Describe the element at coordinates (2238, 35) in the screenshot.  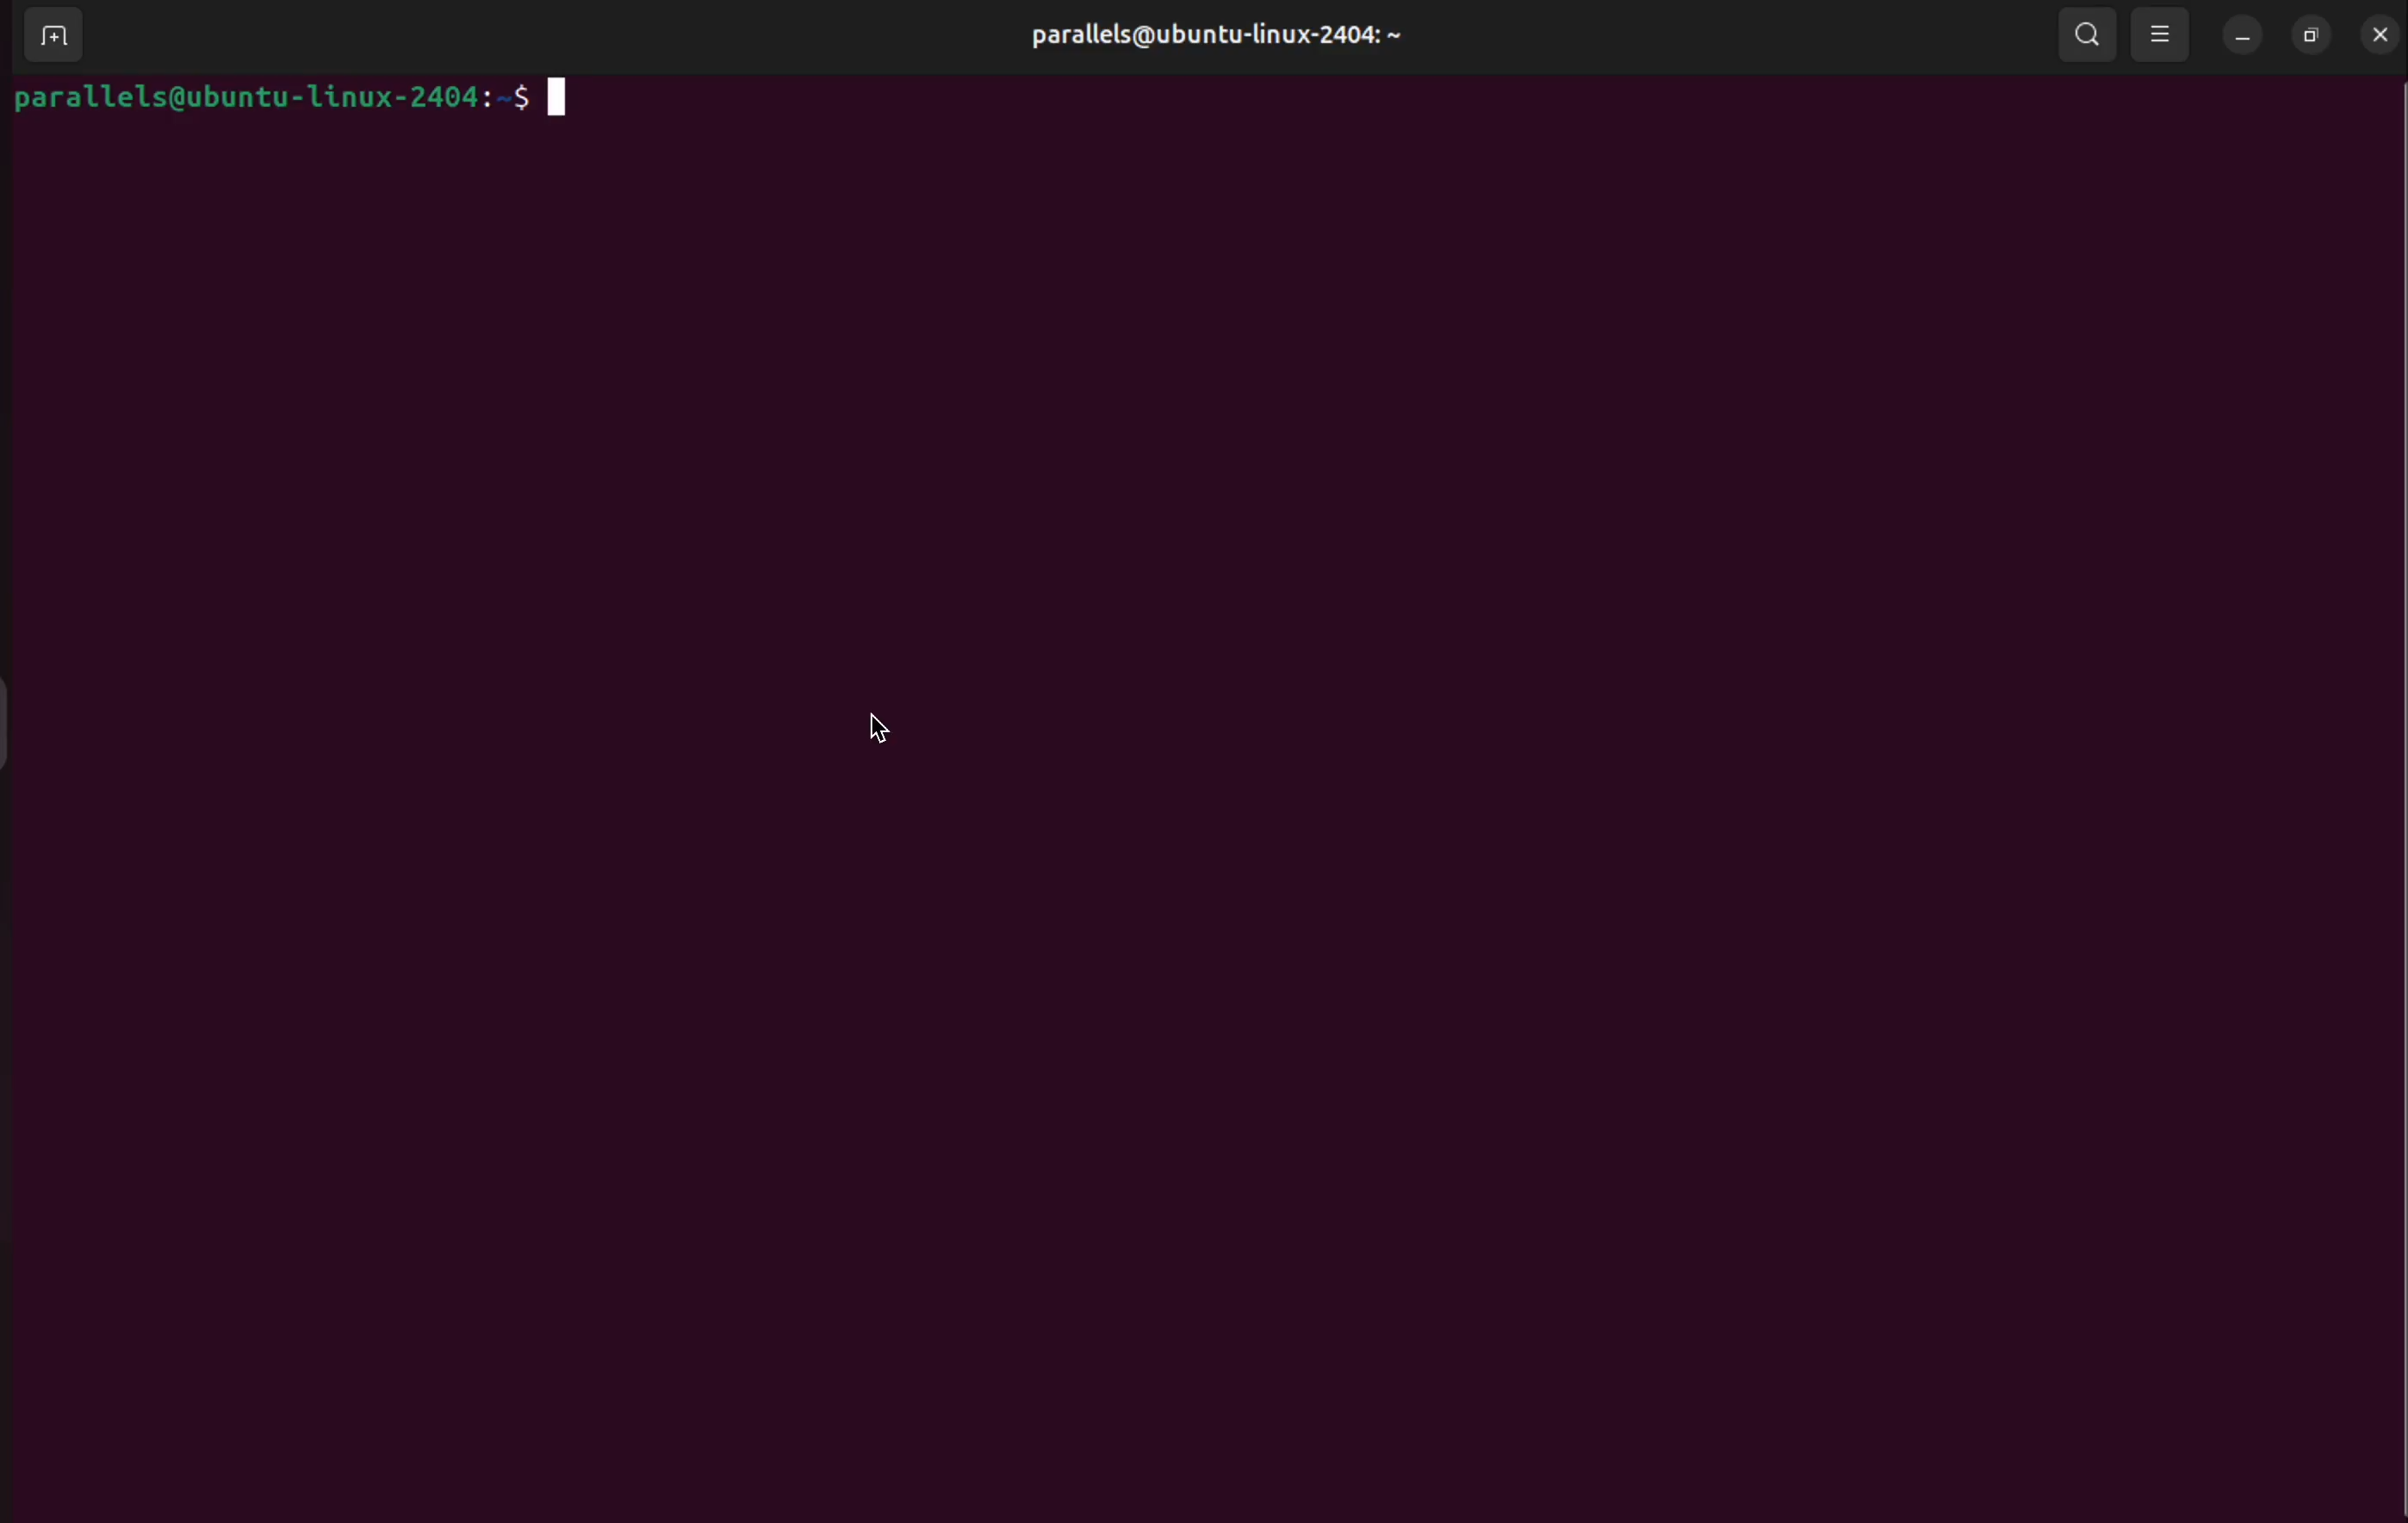
I see `minimize` at that location.